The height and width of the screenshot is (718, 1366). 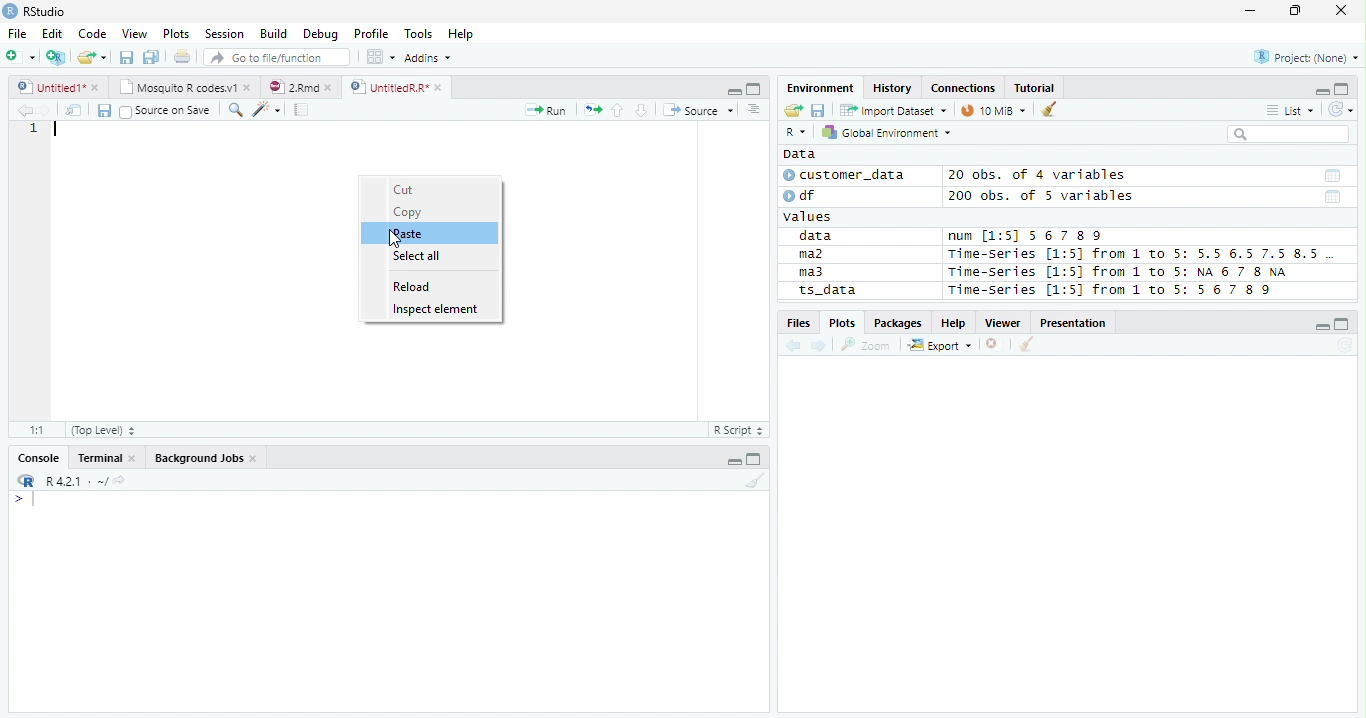 What do you see at coordinates (121, 480) in the screenshot?
I see `View Current work directory` at bounding box center [121, 480].